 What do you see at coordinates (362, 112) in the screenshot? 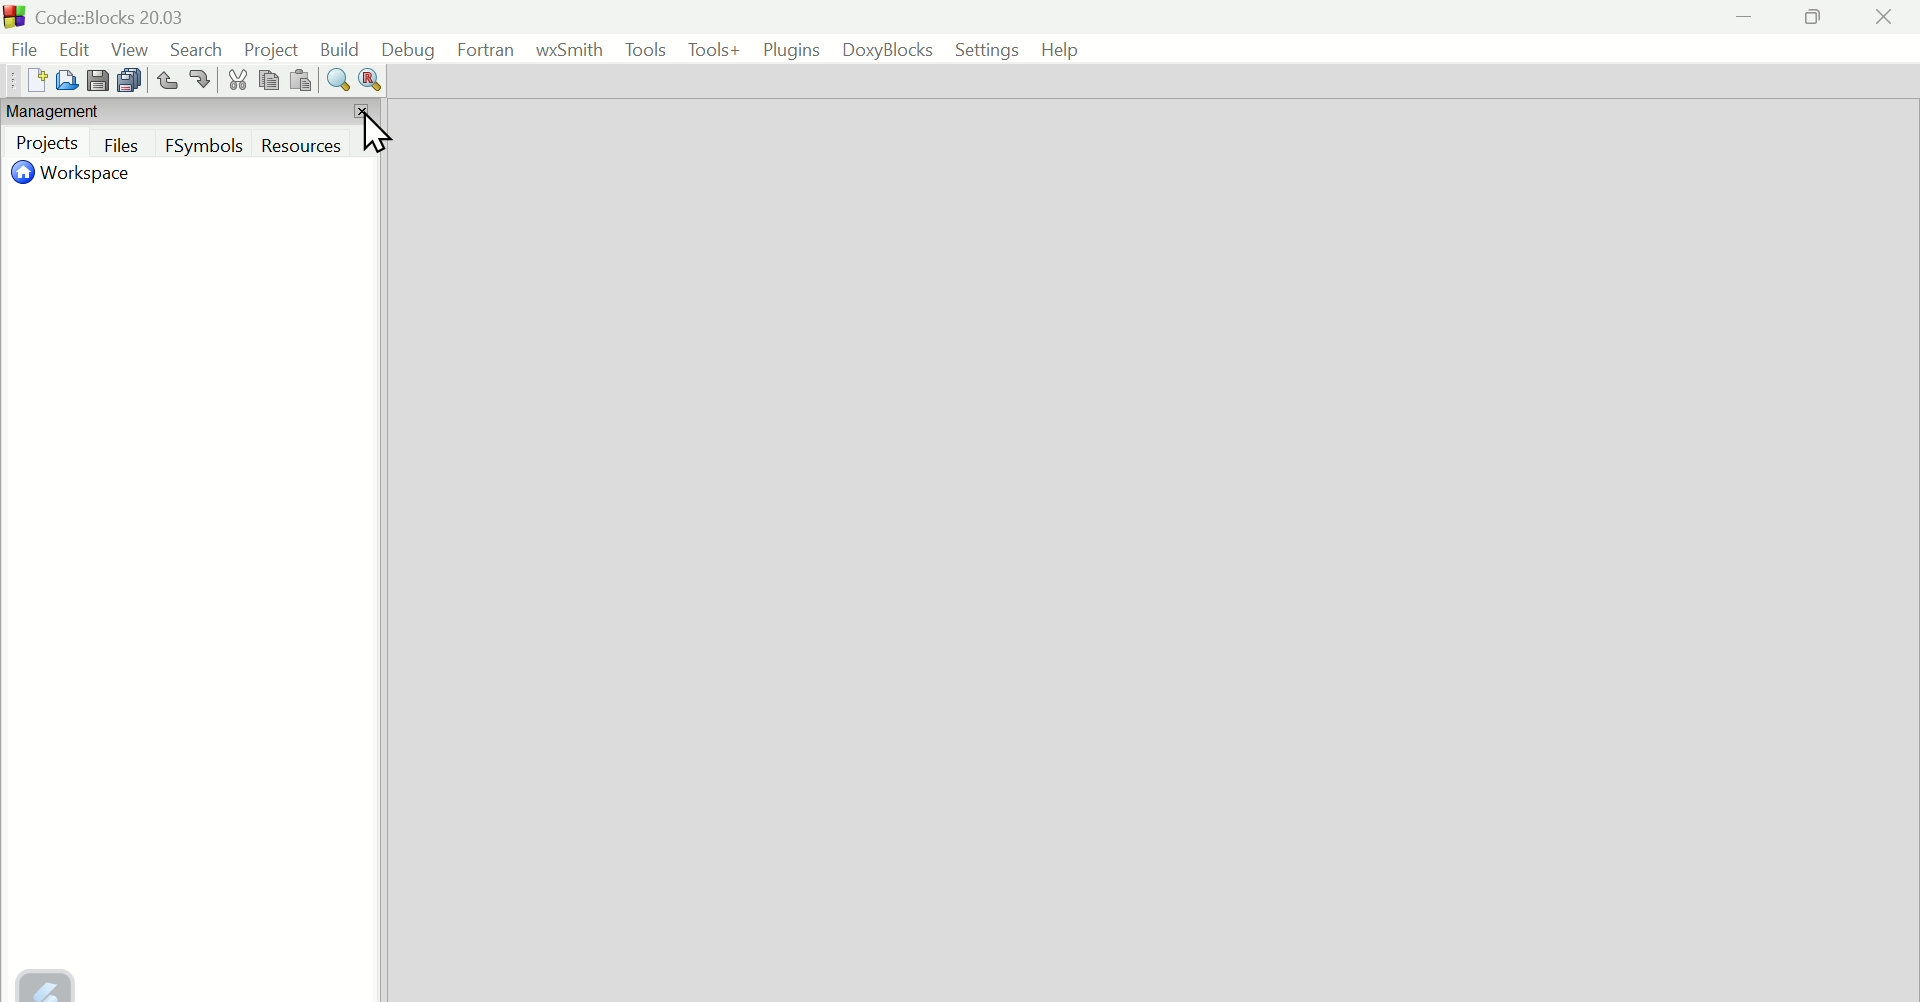
I see `Close` at bounding box center [362, 112].